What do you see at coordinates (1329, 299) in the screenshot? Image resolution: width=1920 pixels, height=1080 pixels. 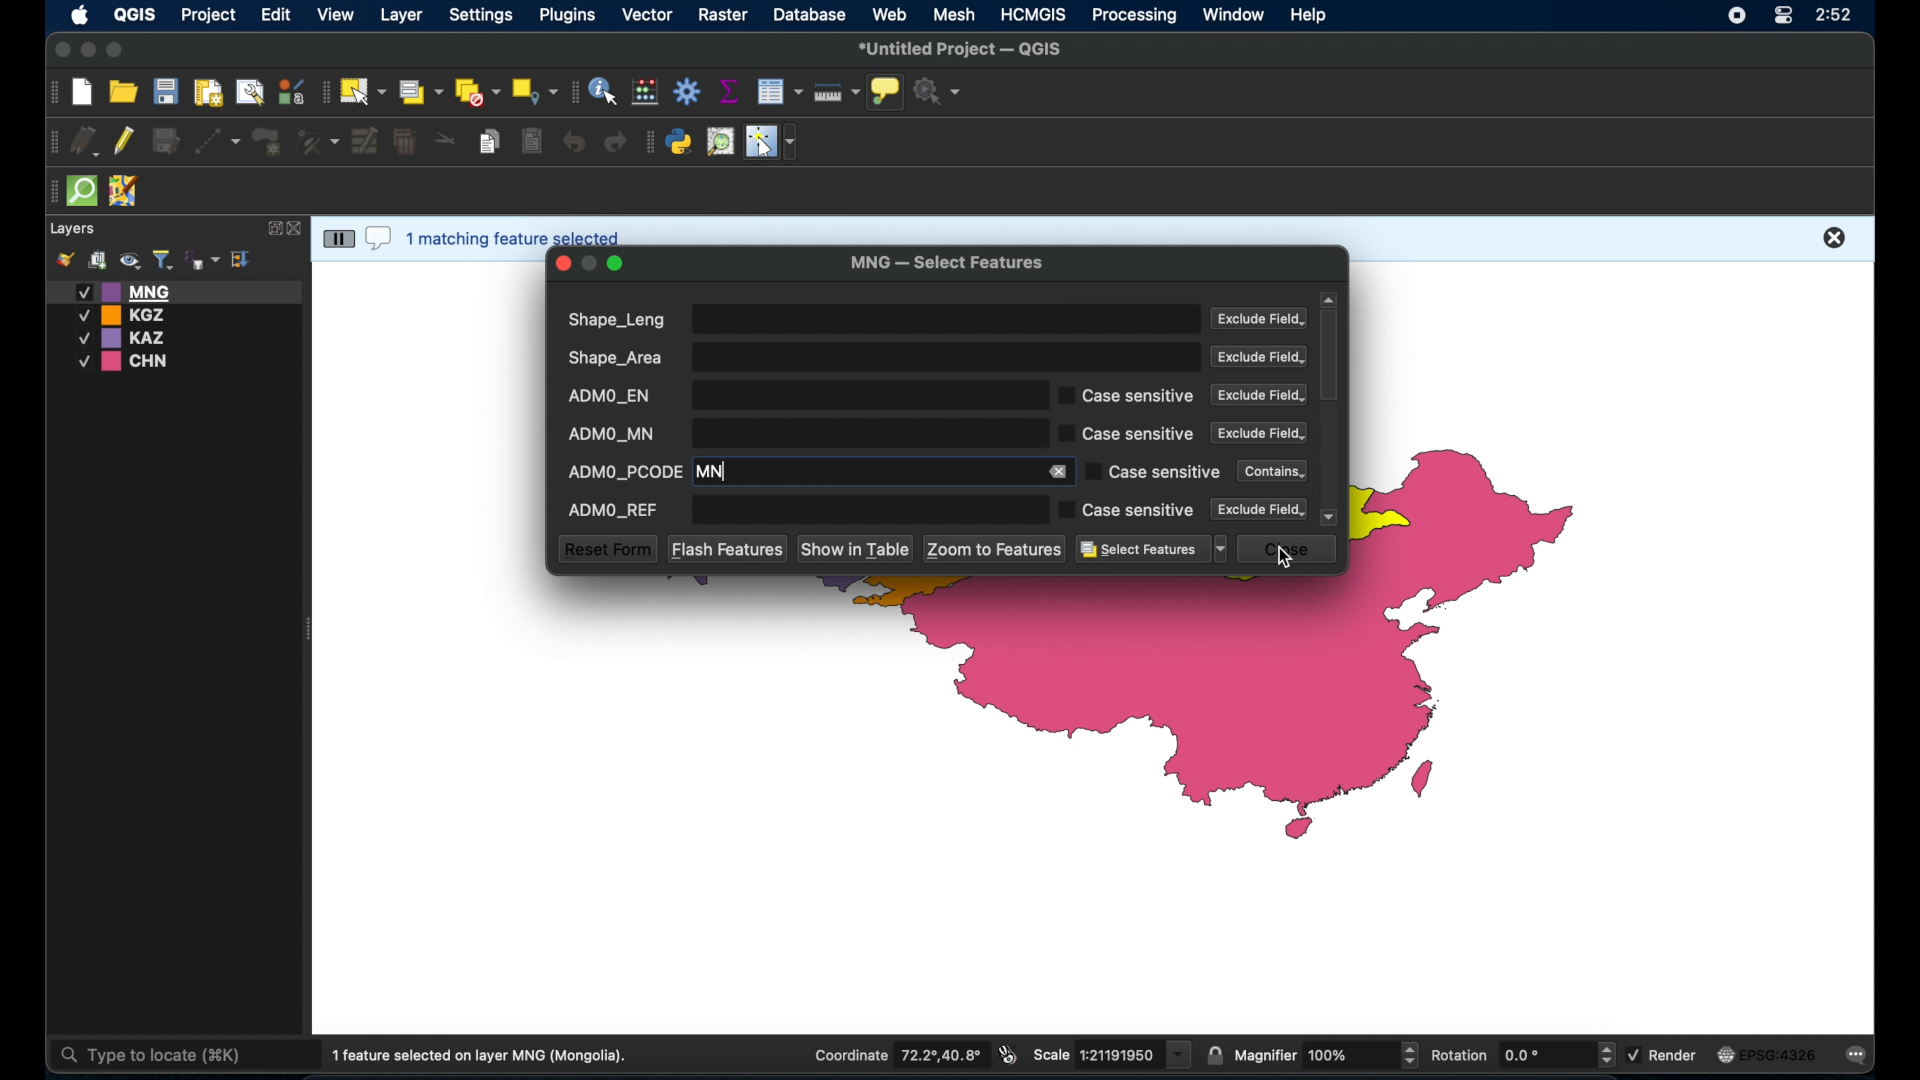 I see `scroll up arrow` at bounding box center [1329, 299].